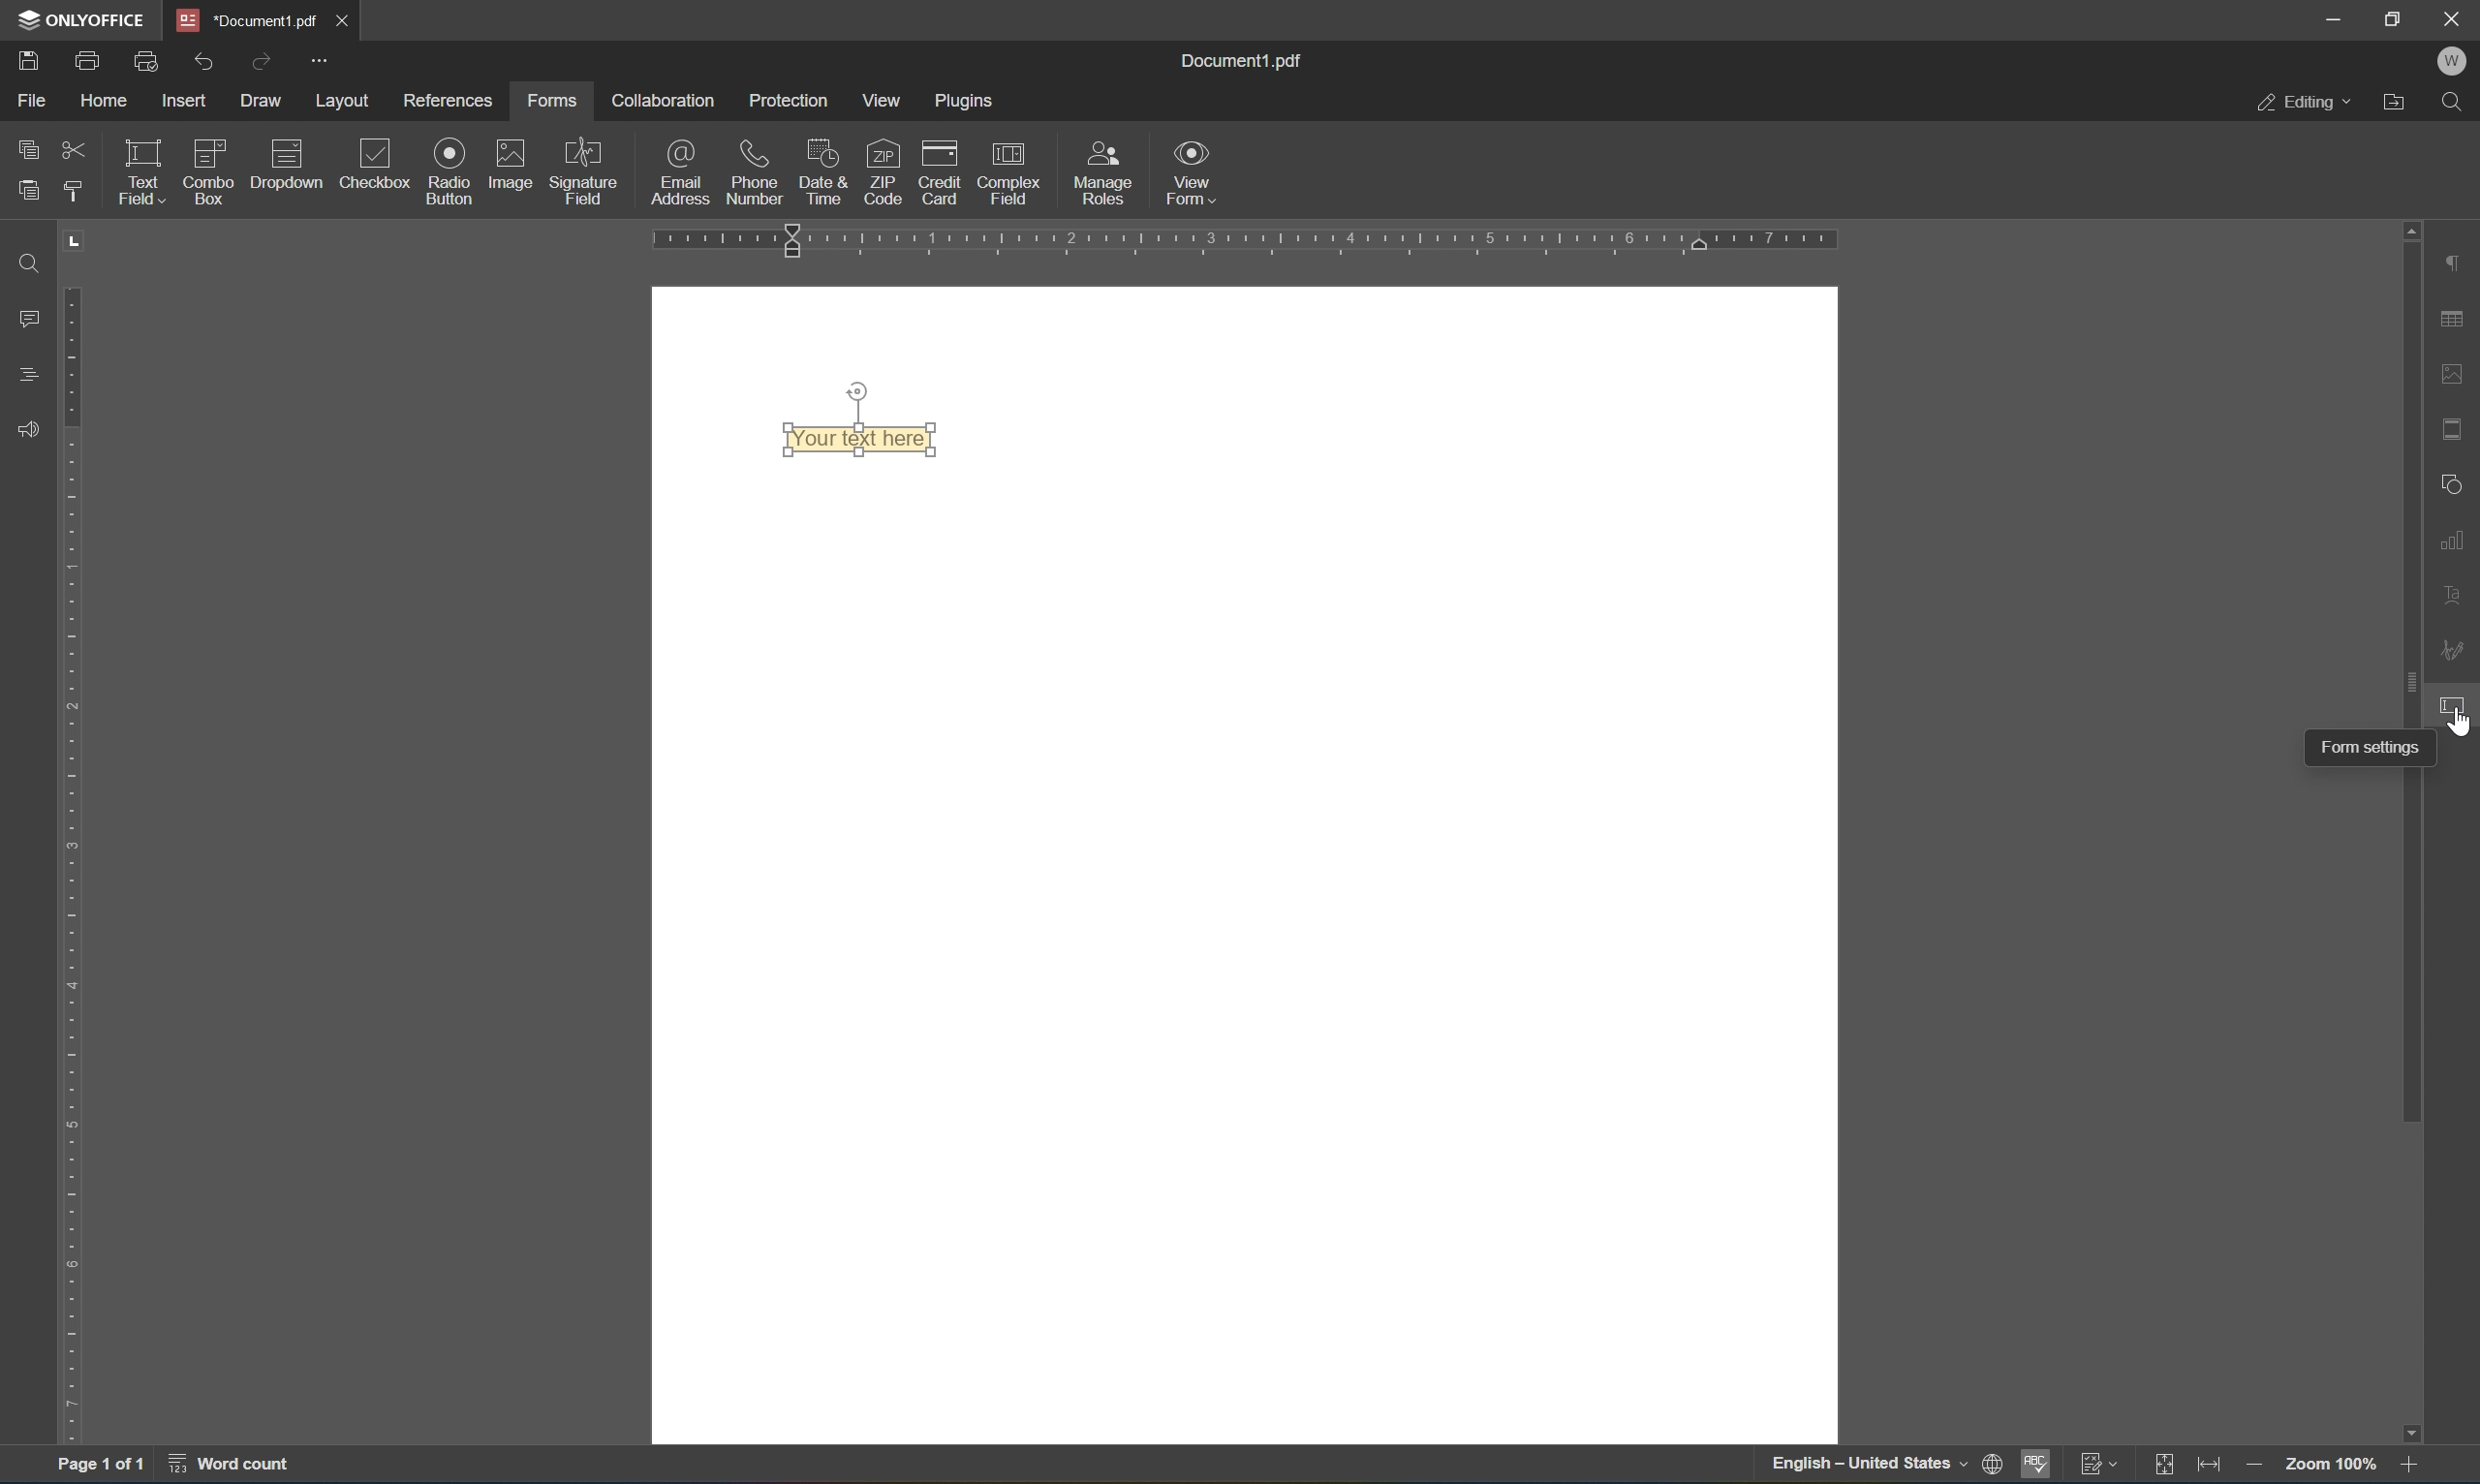 This screenshot has width=2480, height=1484. Describe the element at coordinates (25, 263) in the screenshot. I see `find` at that location.